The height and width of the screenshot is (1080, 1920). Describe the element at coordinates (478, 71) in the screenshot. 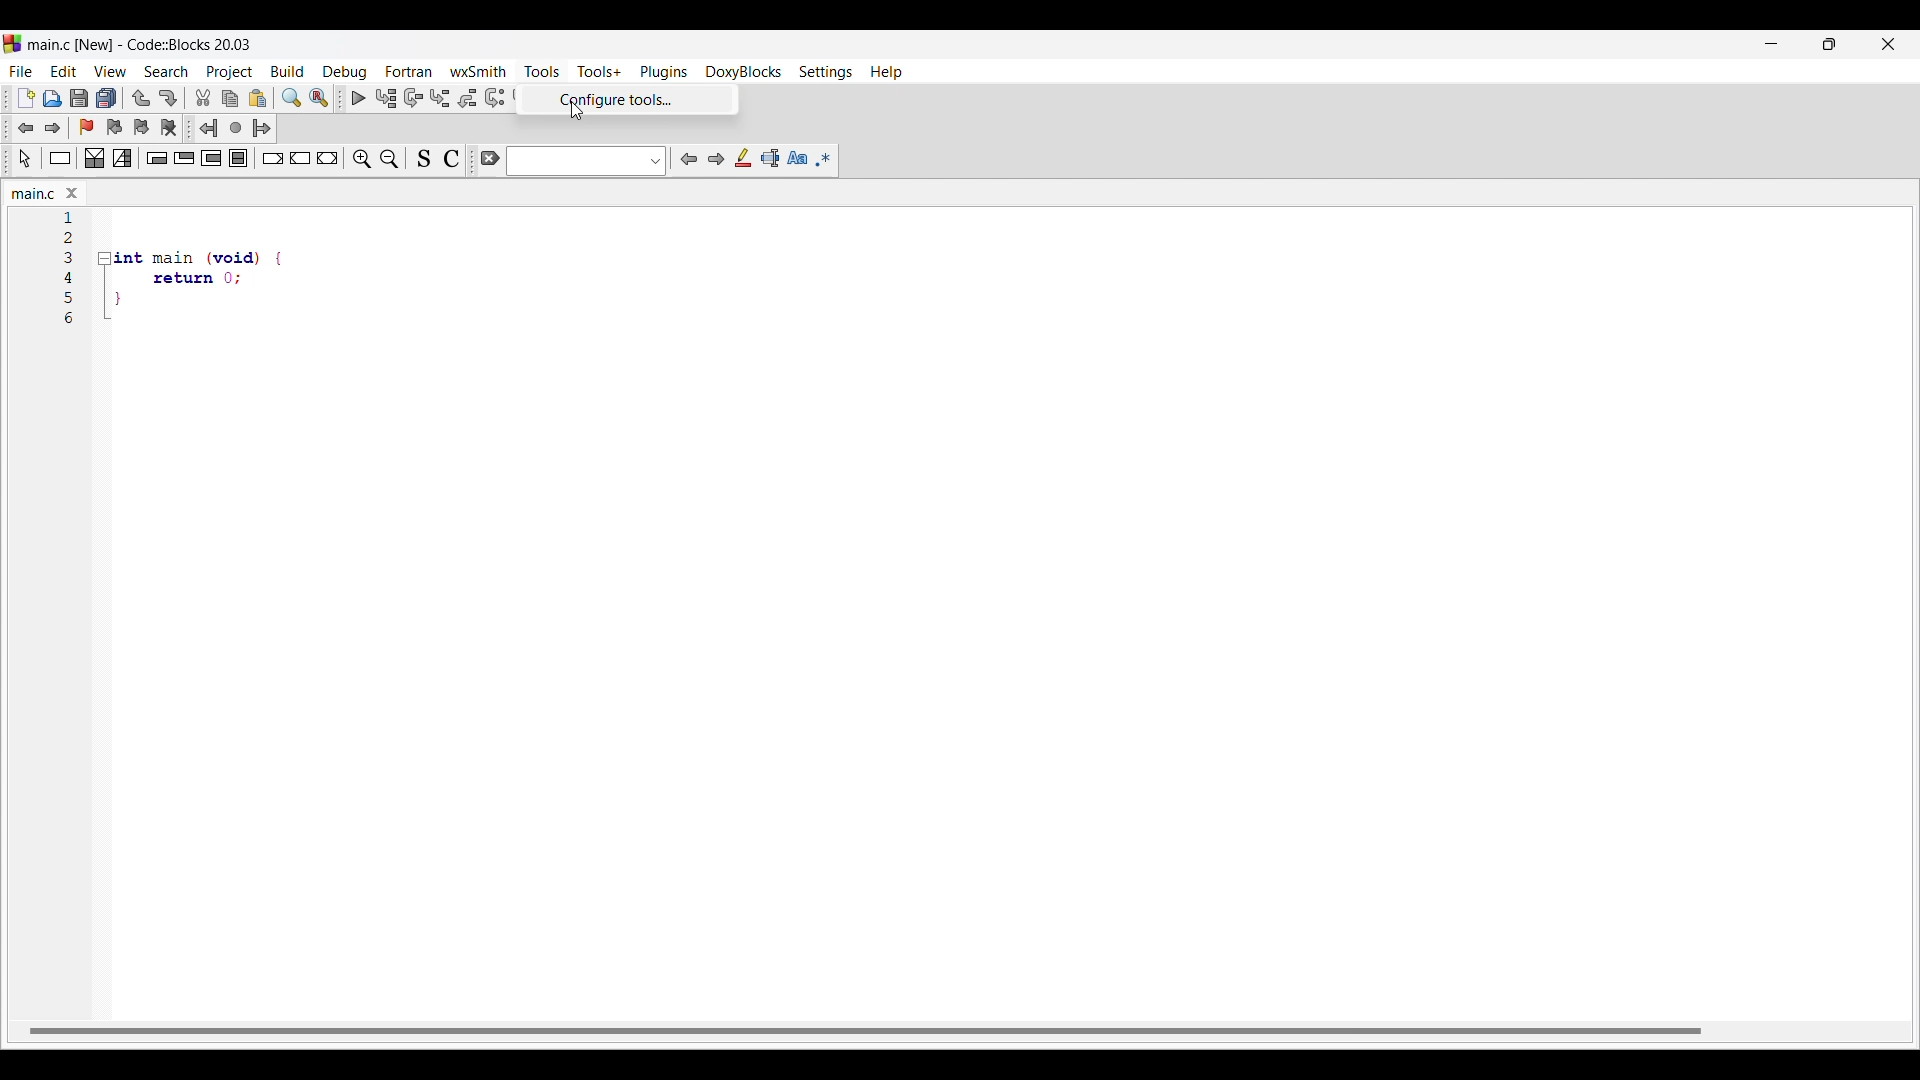

I see `wxSmith menu` at that location.